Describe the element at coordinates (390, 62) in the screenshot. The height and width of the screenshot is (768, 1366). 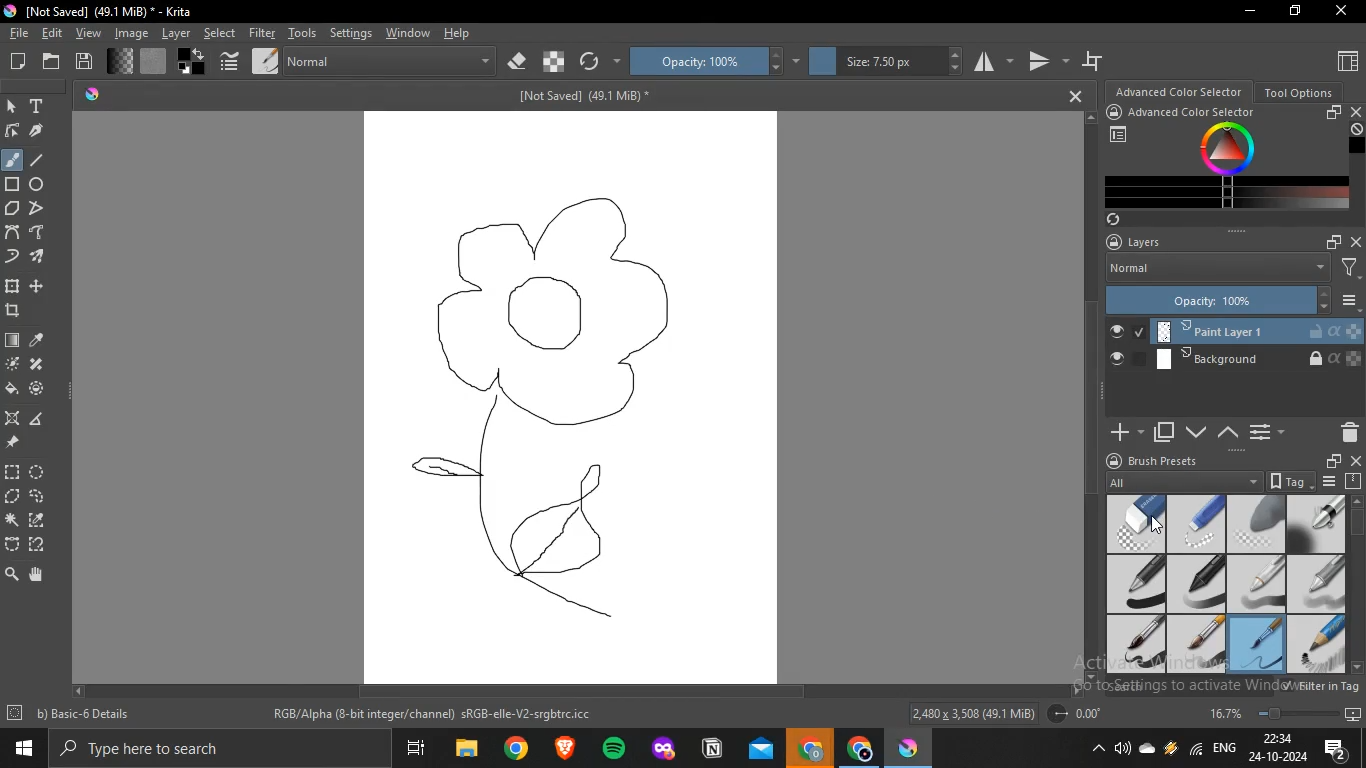
I see `blending mode` at that location.